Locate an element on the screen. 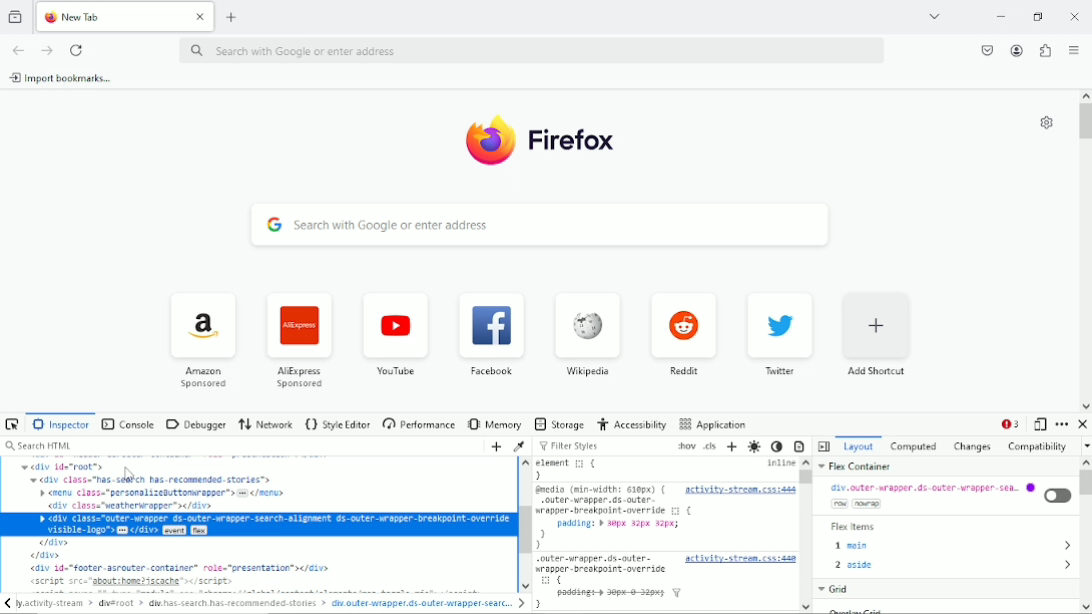  Inspector is located at coordinates (62, 424).